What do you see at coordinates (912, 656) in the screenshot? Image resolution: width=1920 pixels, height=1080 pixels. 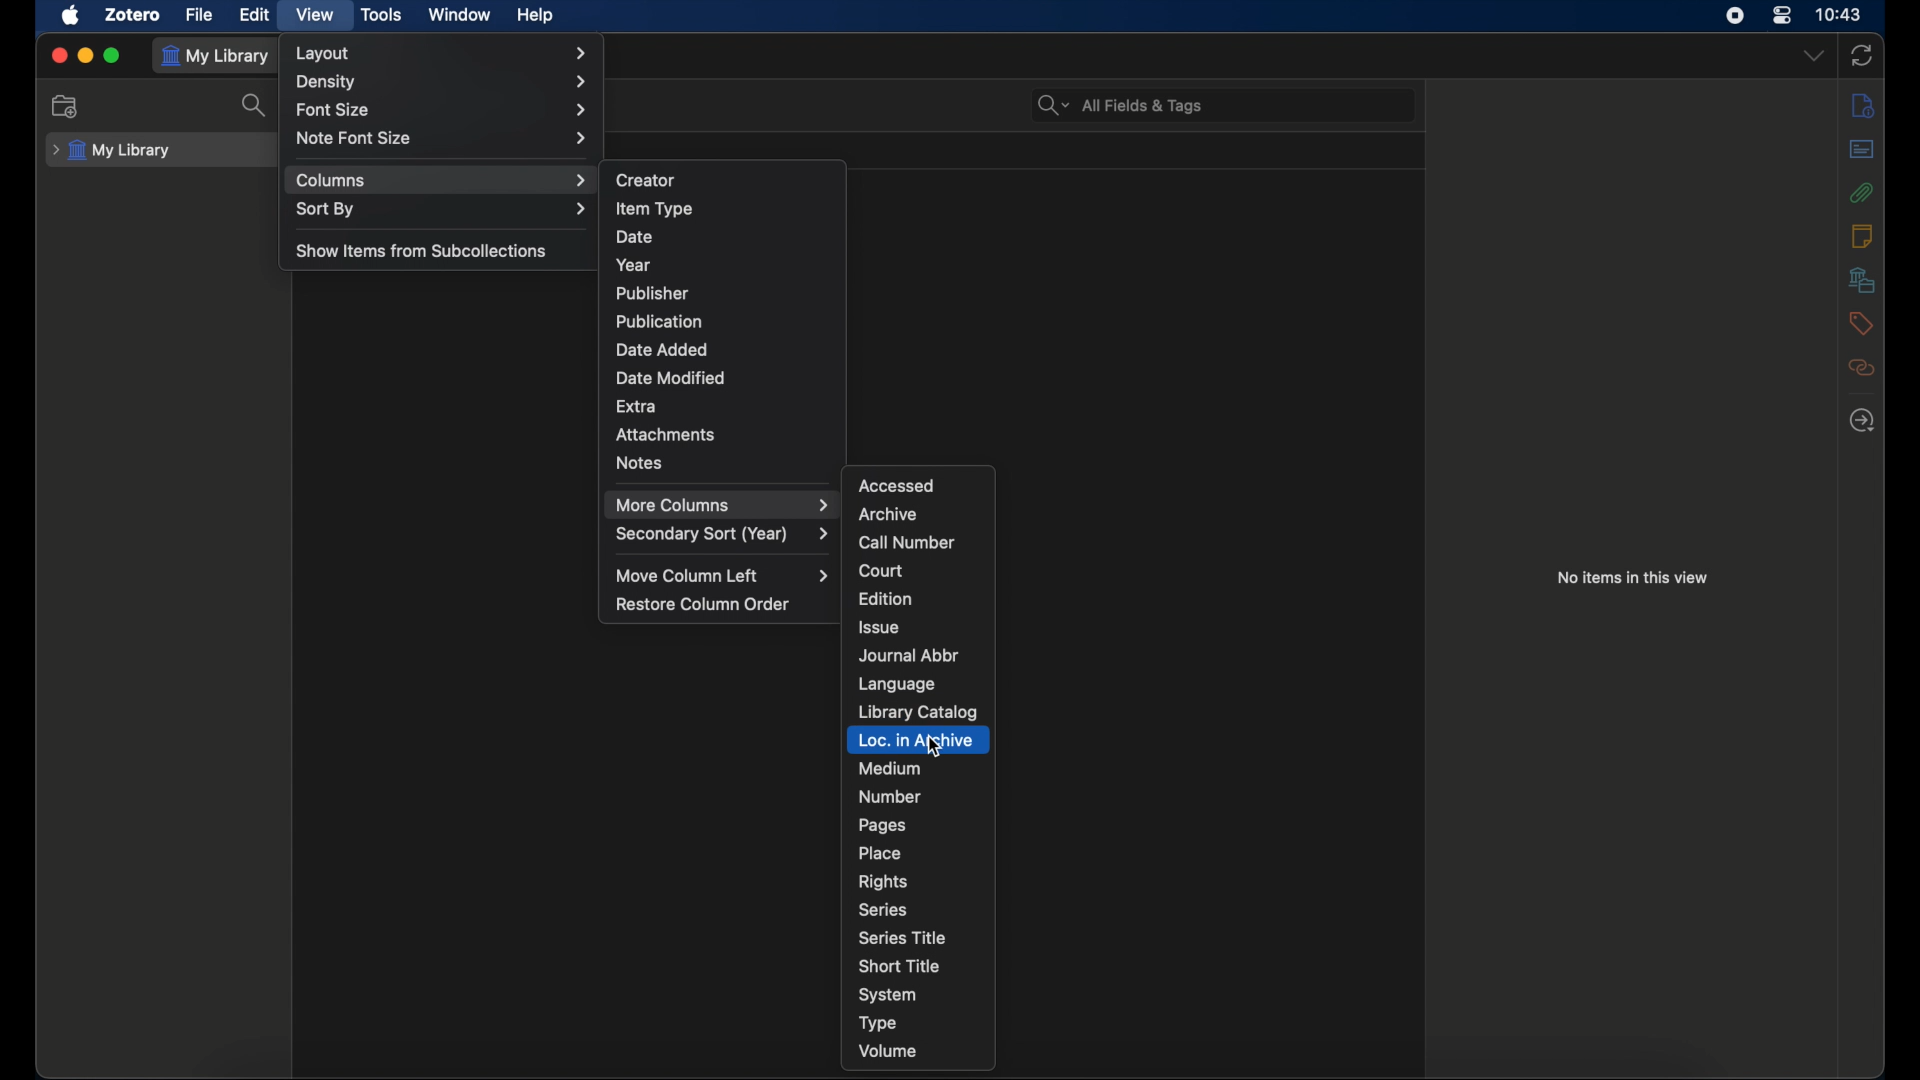 I see `journal abbr` at bounding box center [912, 656].